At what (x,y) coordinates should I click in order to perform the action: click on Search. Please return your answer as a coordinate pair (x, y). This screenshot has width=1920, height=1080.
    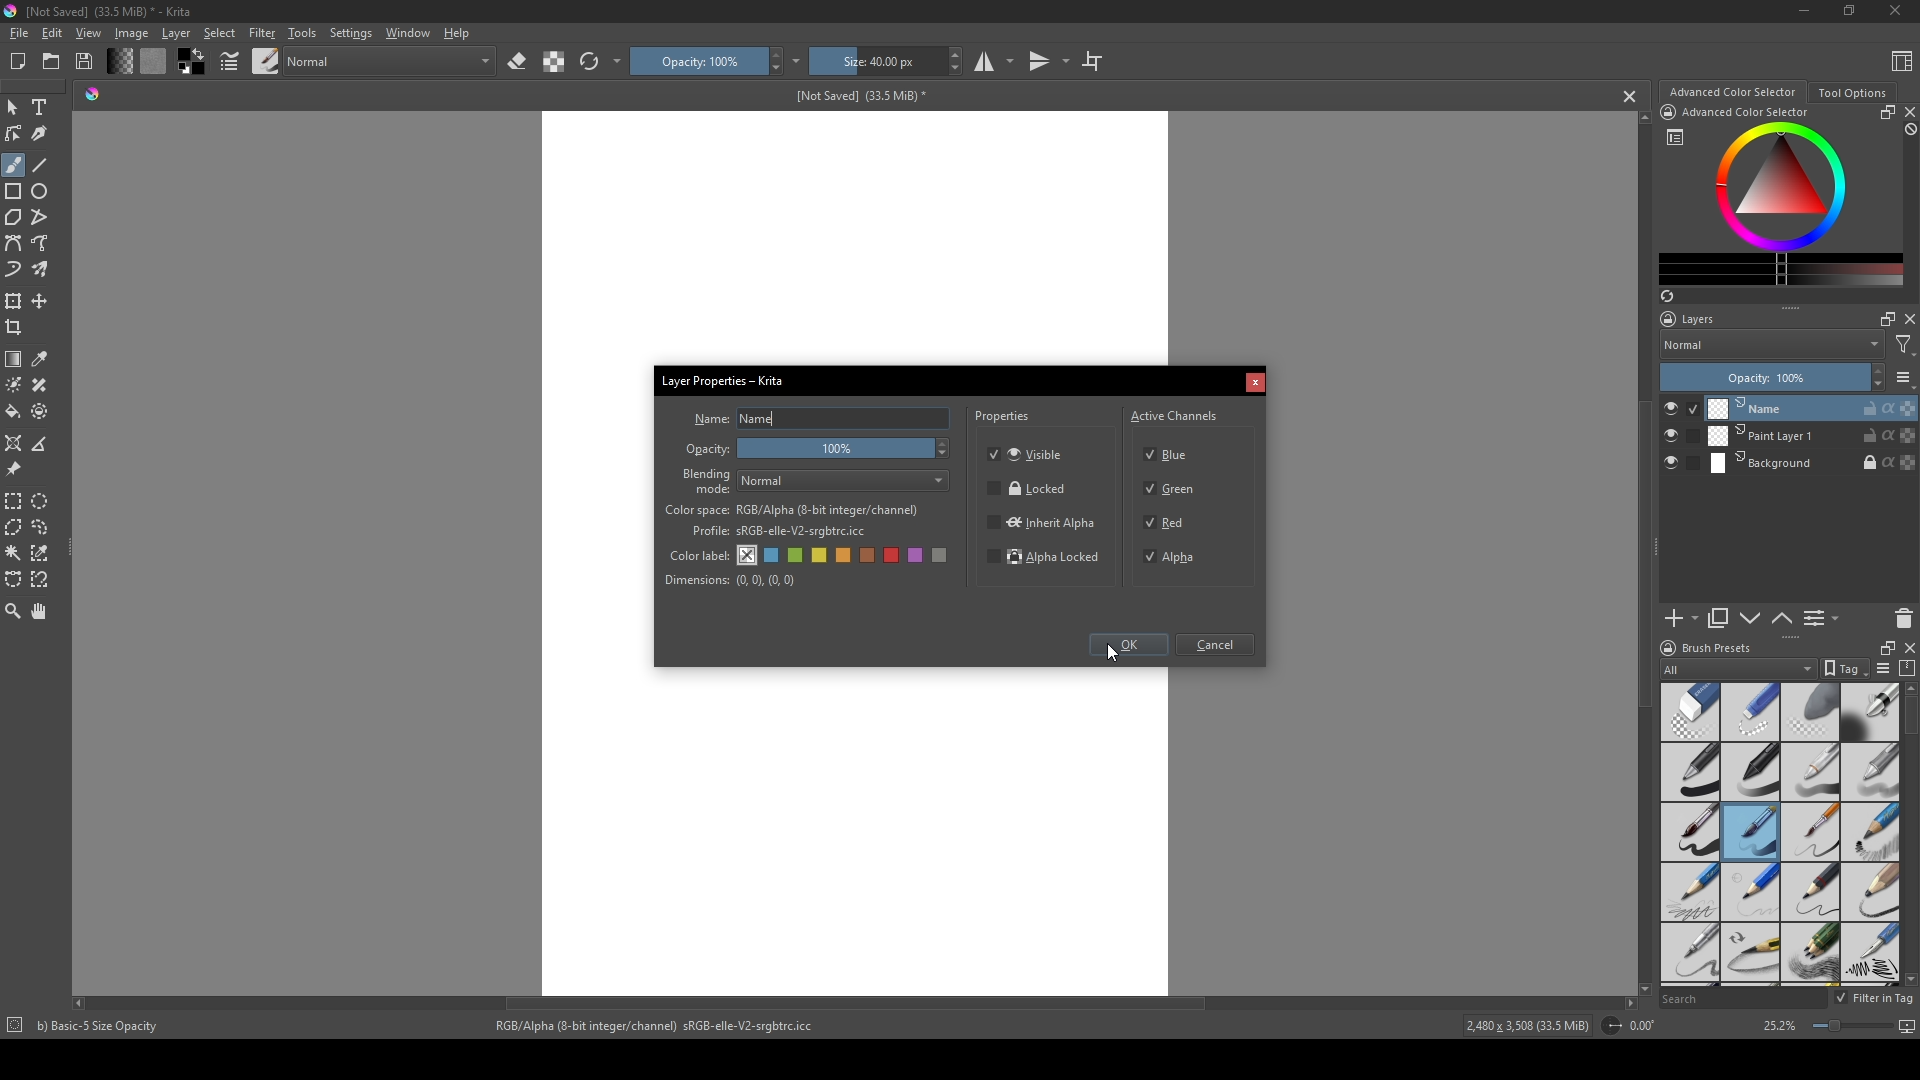
    Looking at the image, I should click on (1742, 999).